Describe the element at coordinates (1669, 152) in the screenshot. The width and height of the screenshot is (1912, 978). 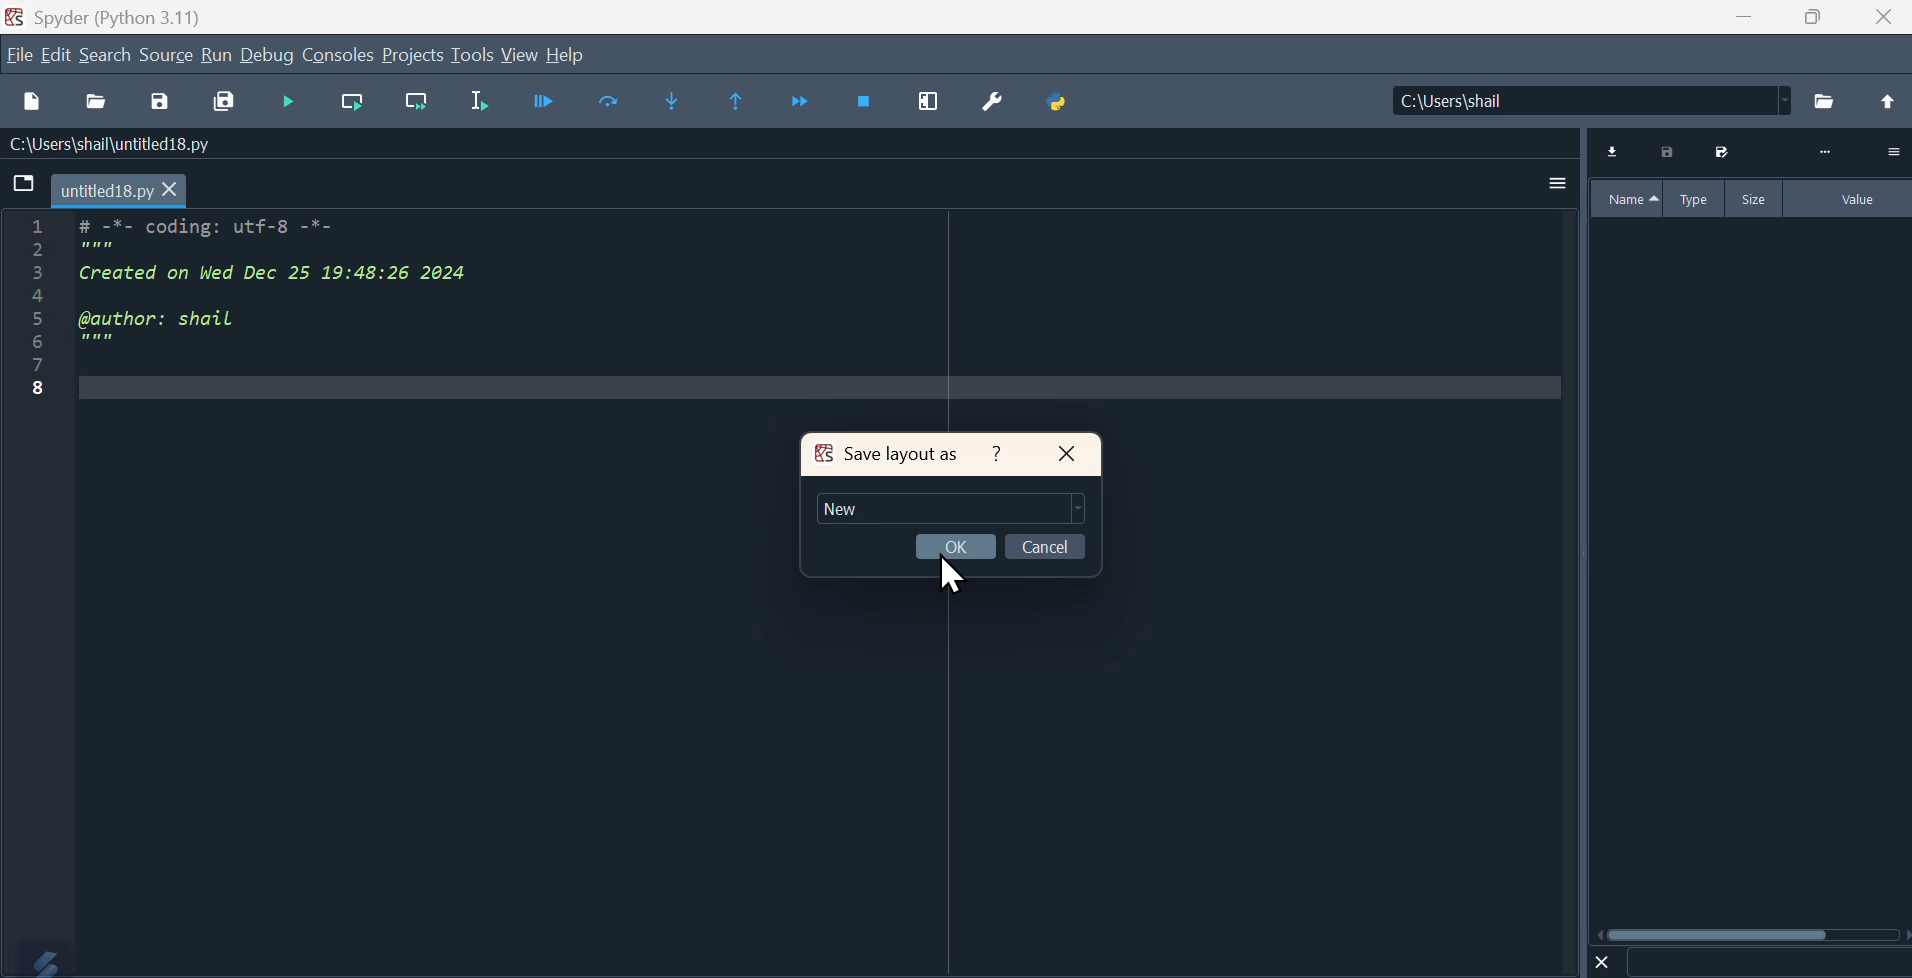
I see `Print` at that location.